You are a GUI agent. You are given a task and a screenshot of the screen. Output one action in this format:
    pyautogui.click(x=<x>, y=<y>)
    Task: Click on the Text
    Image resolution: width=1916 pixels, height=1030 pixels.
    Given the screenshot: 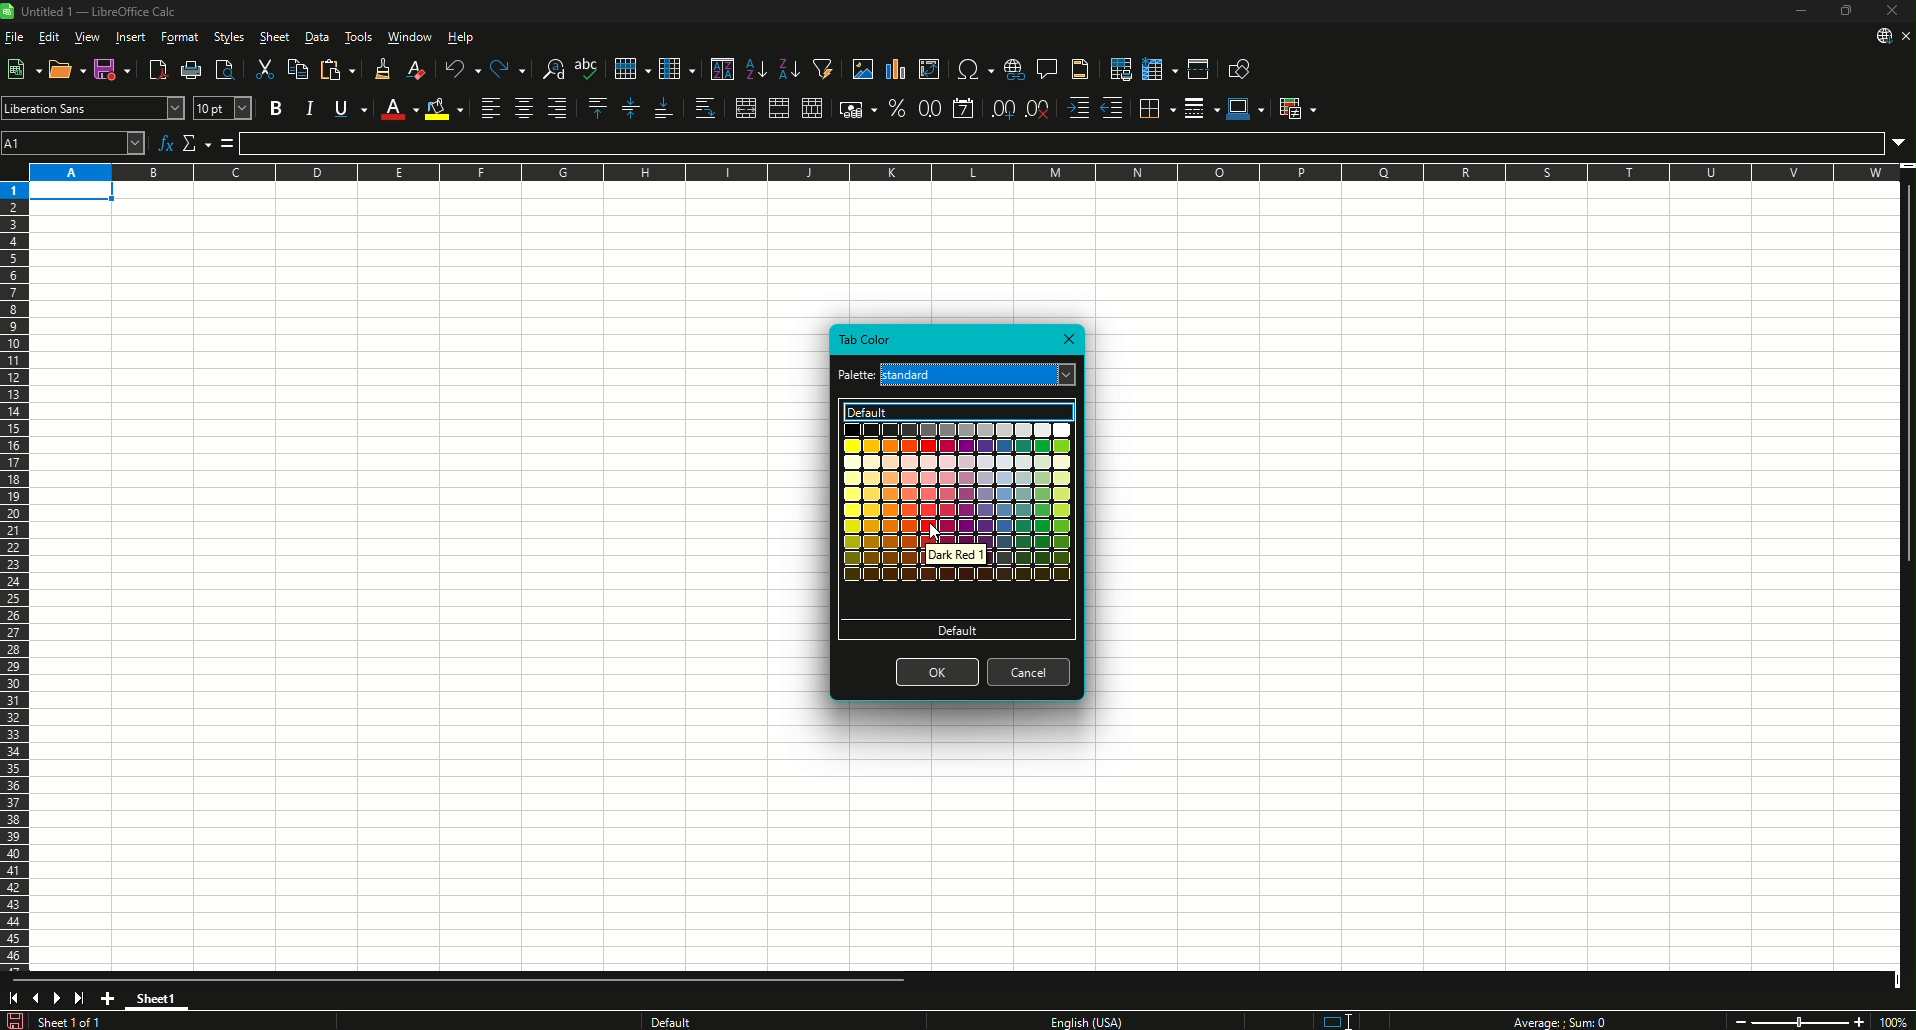 What is the action you would take?
    pyautogui.click(x=99, y=11)
    